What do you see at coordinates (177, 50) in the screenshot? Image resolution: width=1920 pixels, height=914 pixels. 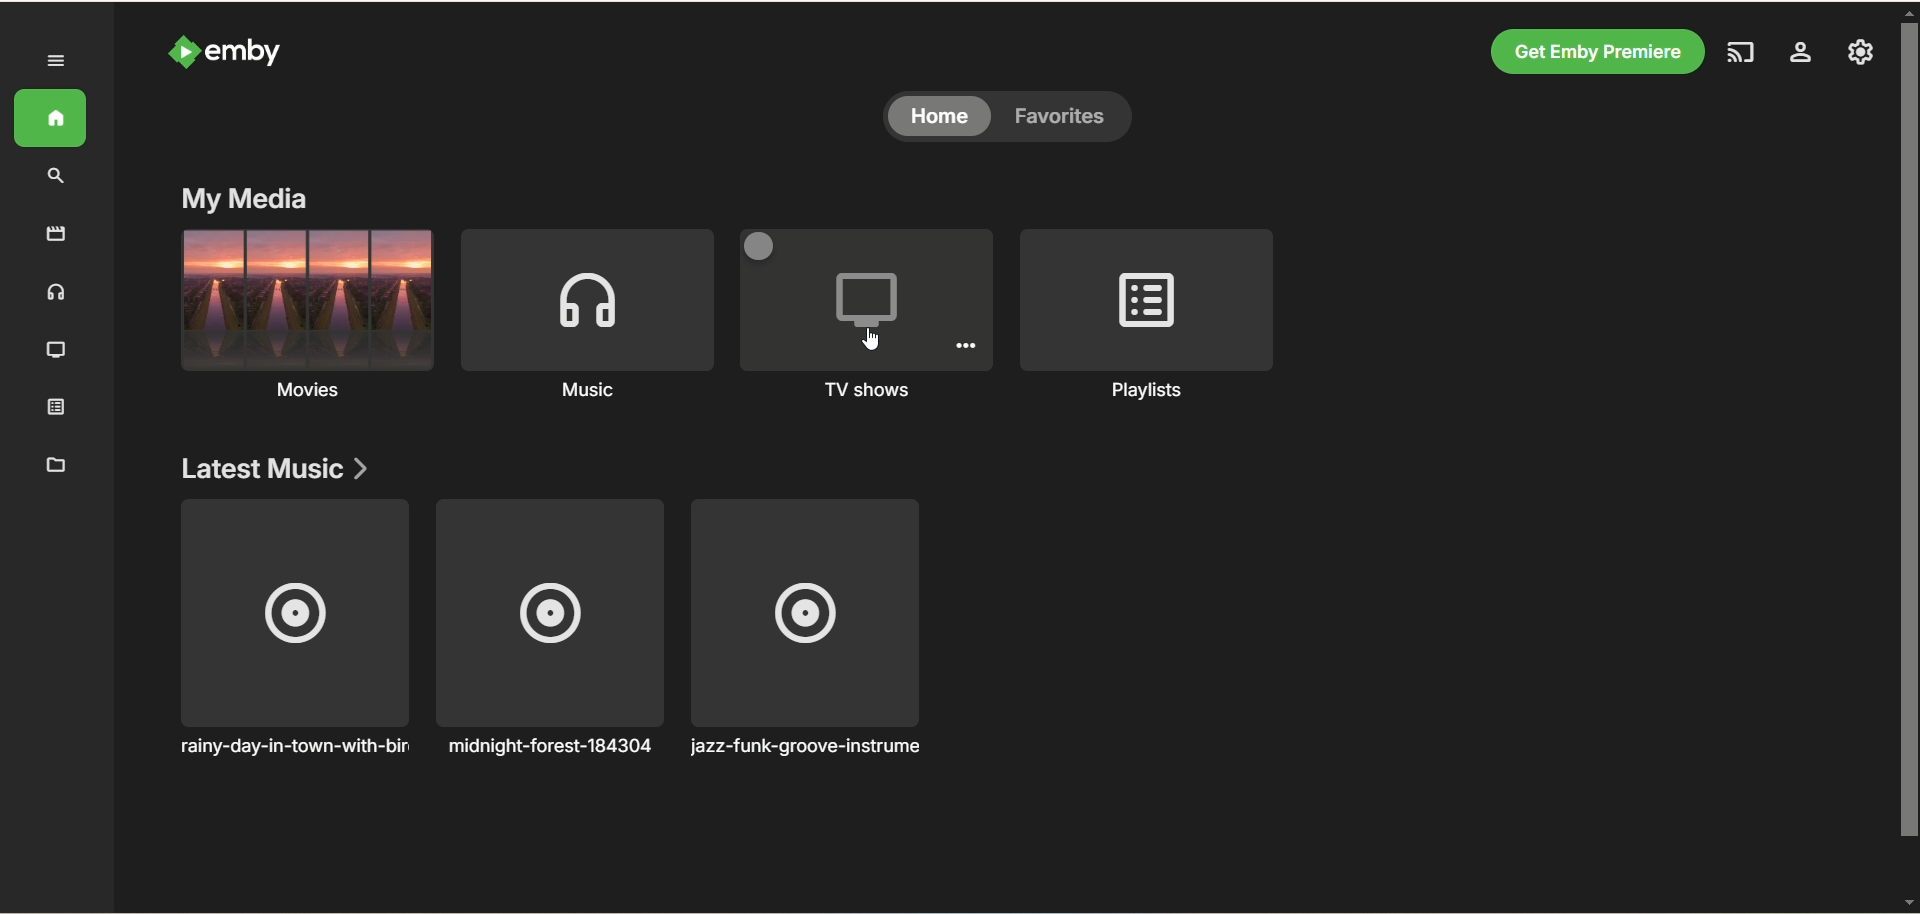 I see `logo` at bounding box center [177, 50].